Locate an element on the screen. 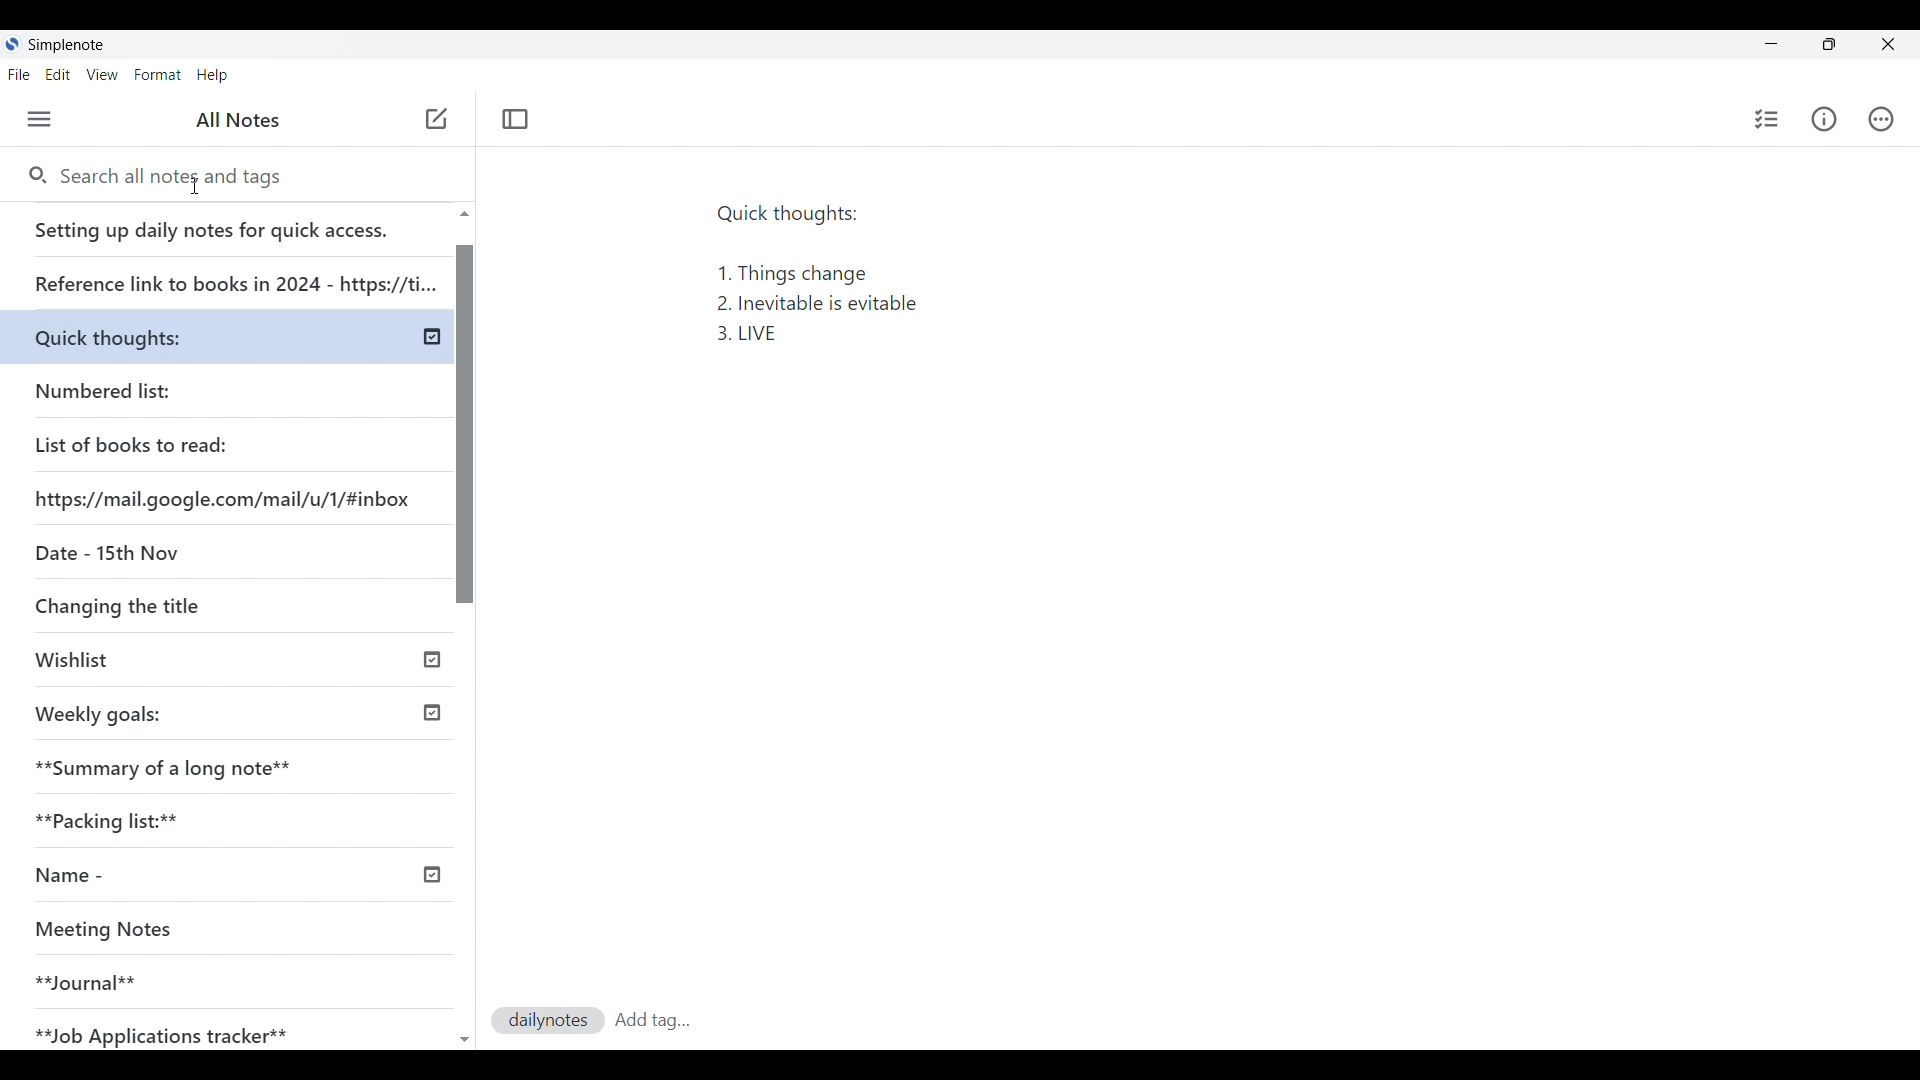 This screenshot has width=1920, height=1080. File menu is located at coordinates (19, 75).